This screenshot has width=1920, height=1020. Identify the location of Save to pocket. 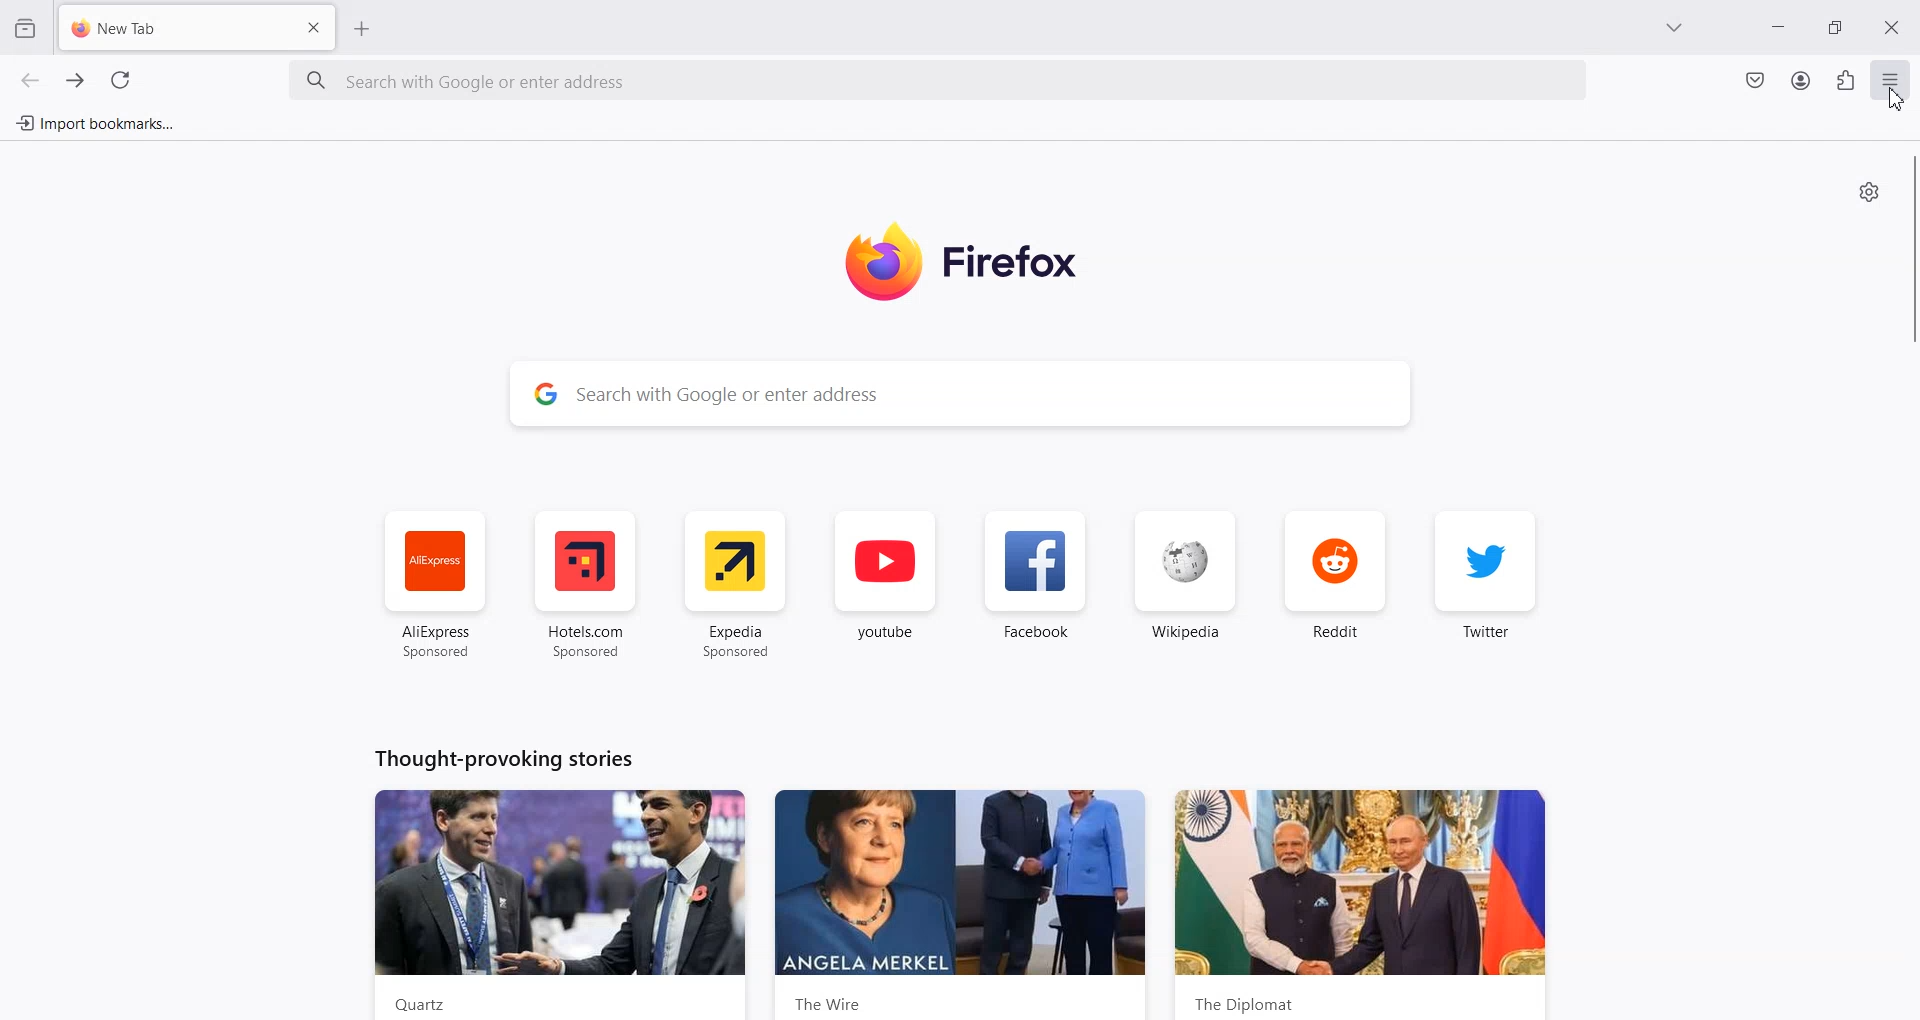
(1756, 80).